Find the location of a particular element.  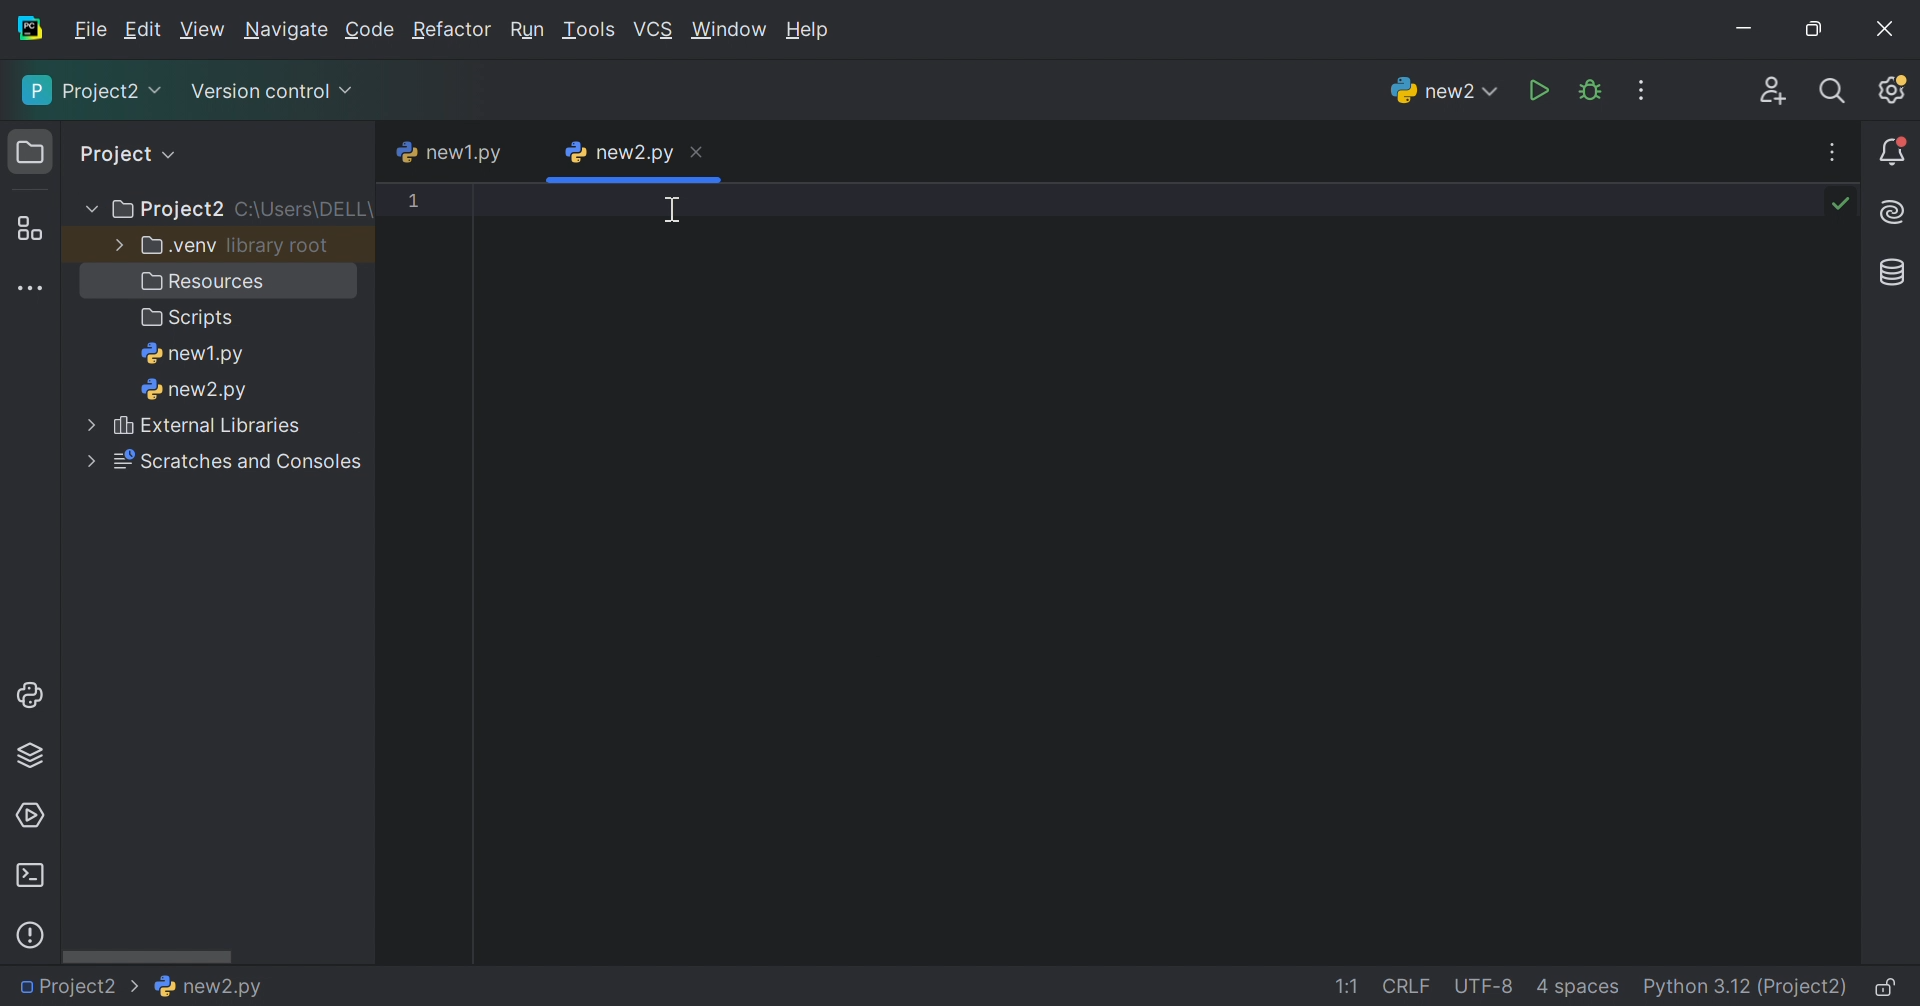

File is located at coordinates (90, 30).